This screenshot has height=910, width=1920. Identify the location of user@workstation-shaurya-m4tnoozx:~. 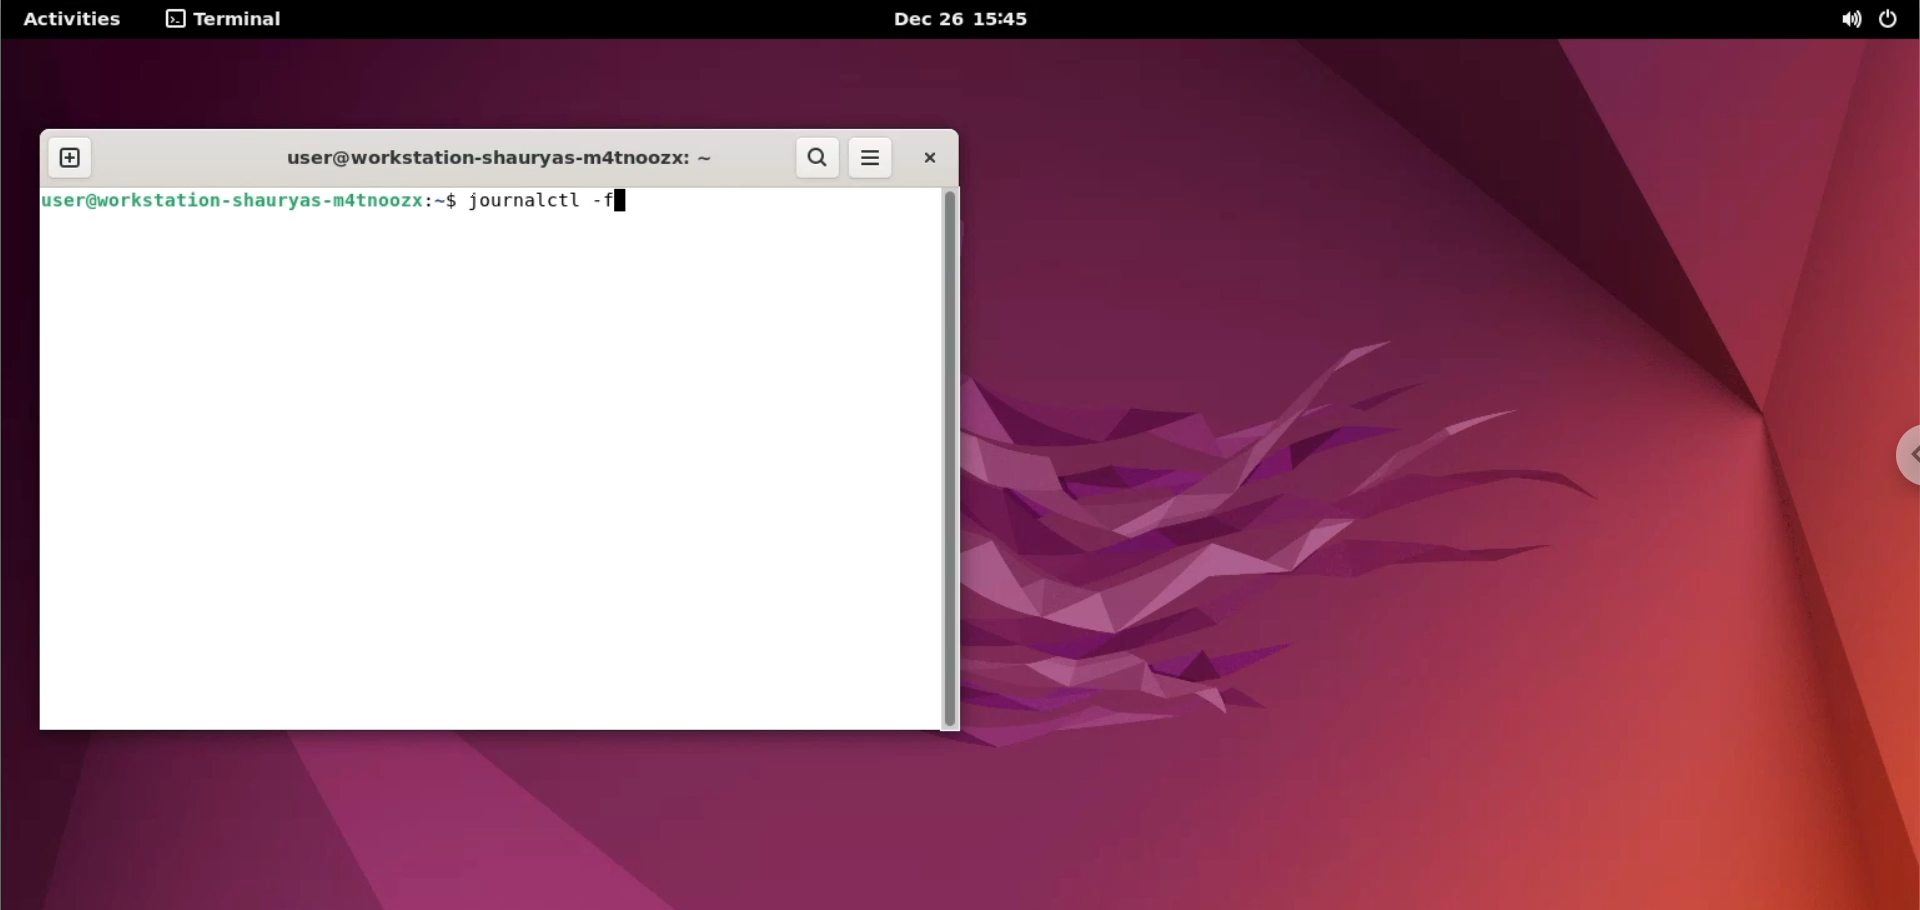
(496, 155).